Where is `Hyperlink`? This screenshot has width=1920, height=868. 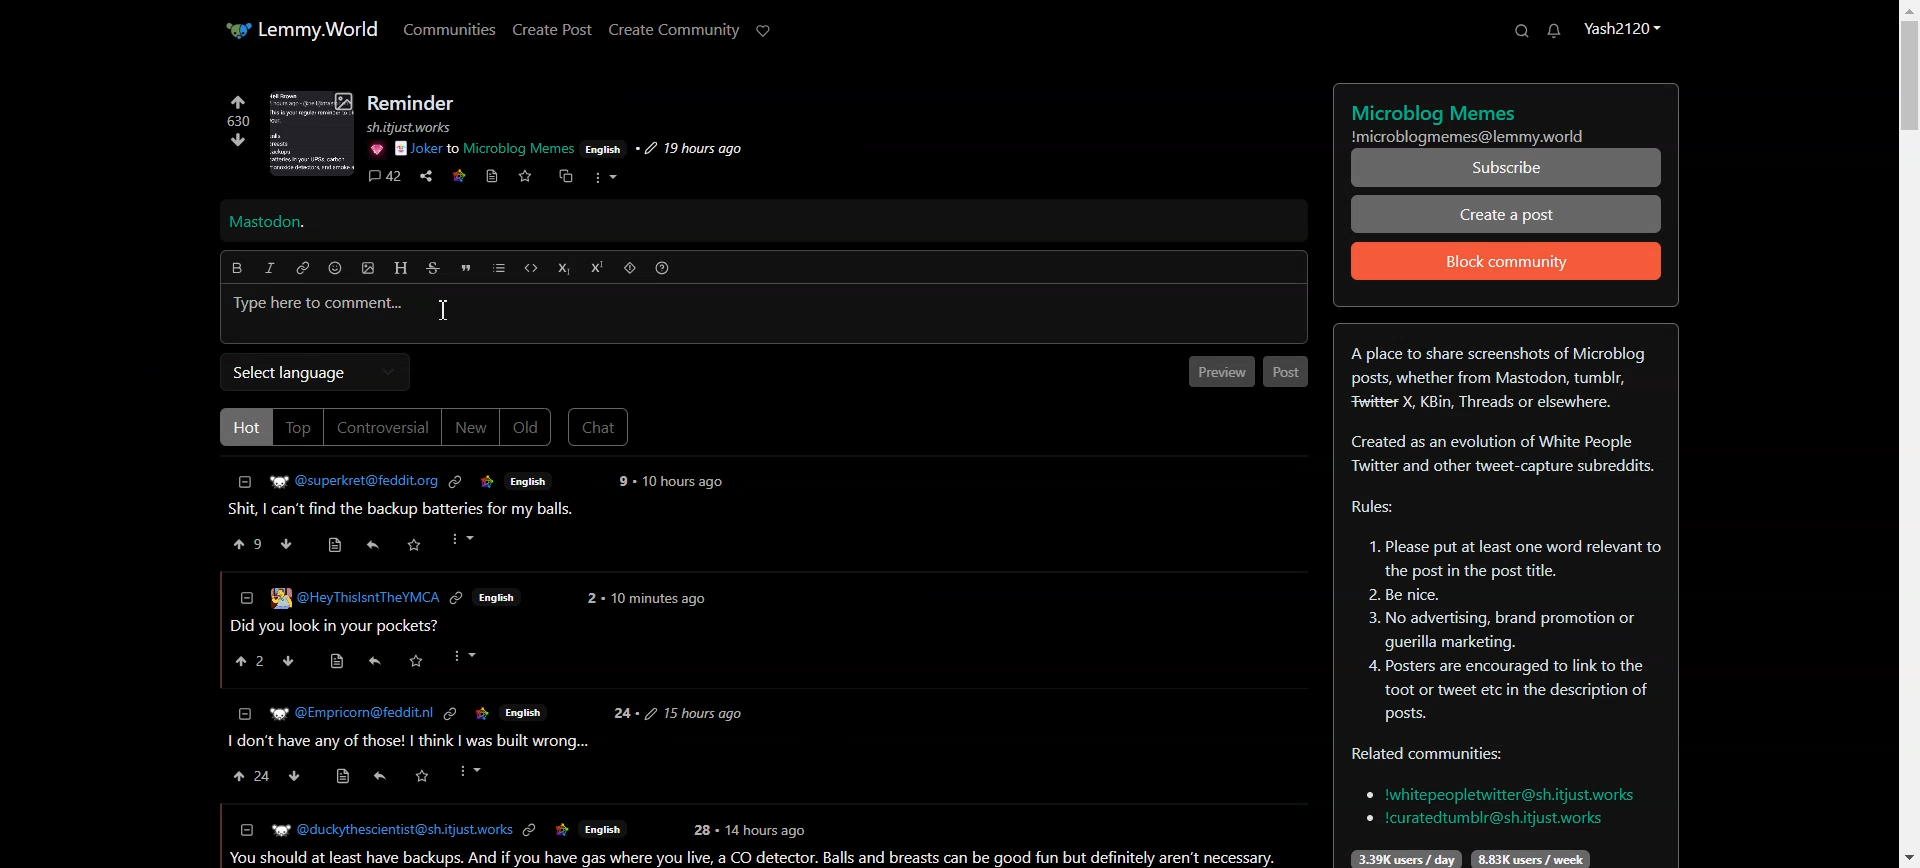
Hyperlink is located at coordinates (303, 268).